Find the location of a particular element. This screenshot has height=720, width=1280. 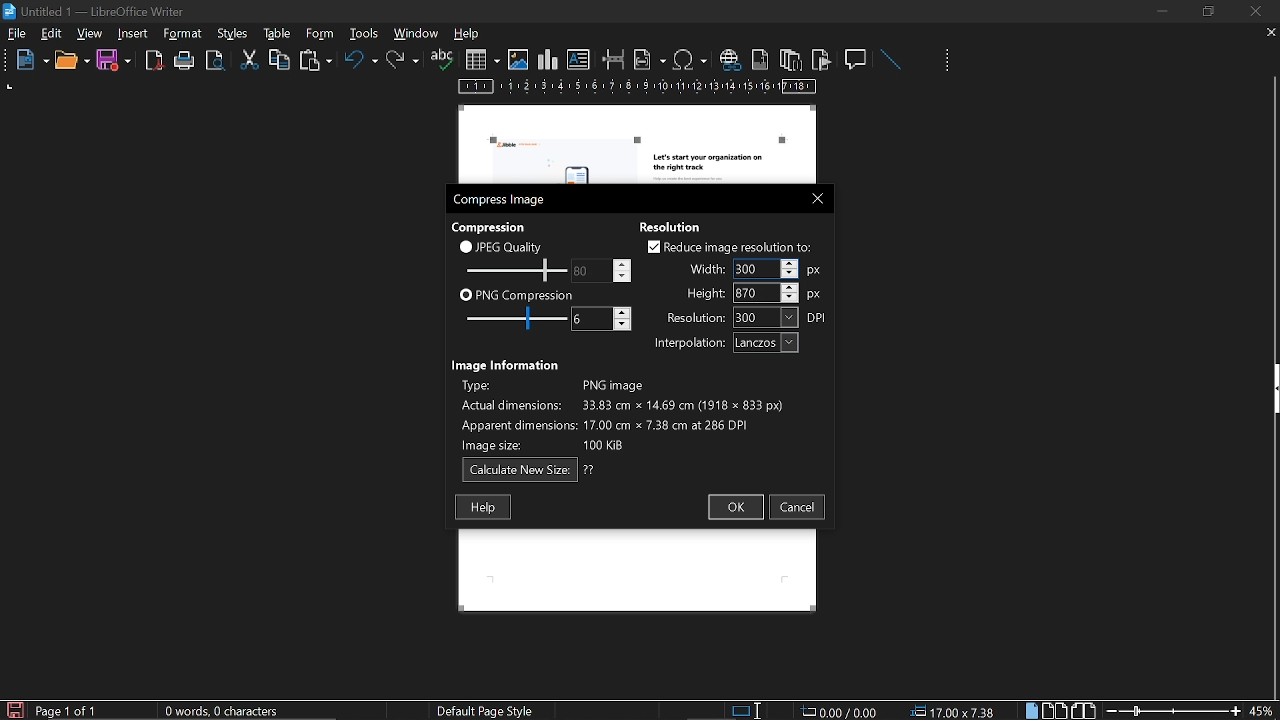

page style is located at coordinates (489, 710).